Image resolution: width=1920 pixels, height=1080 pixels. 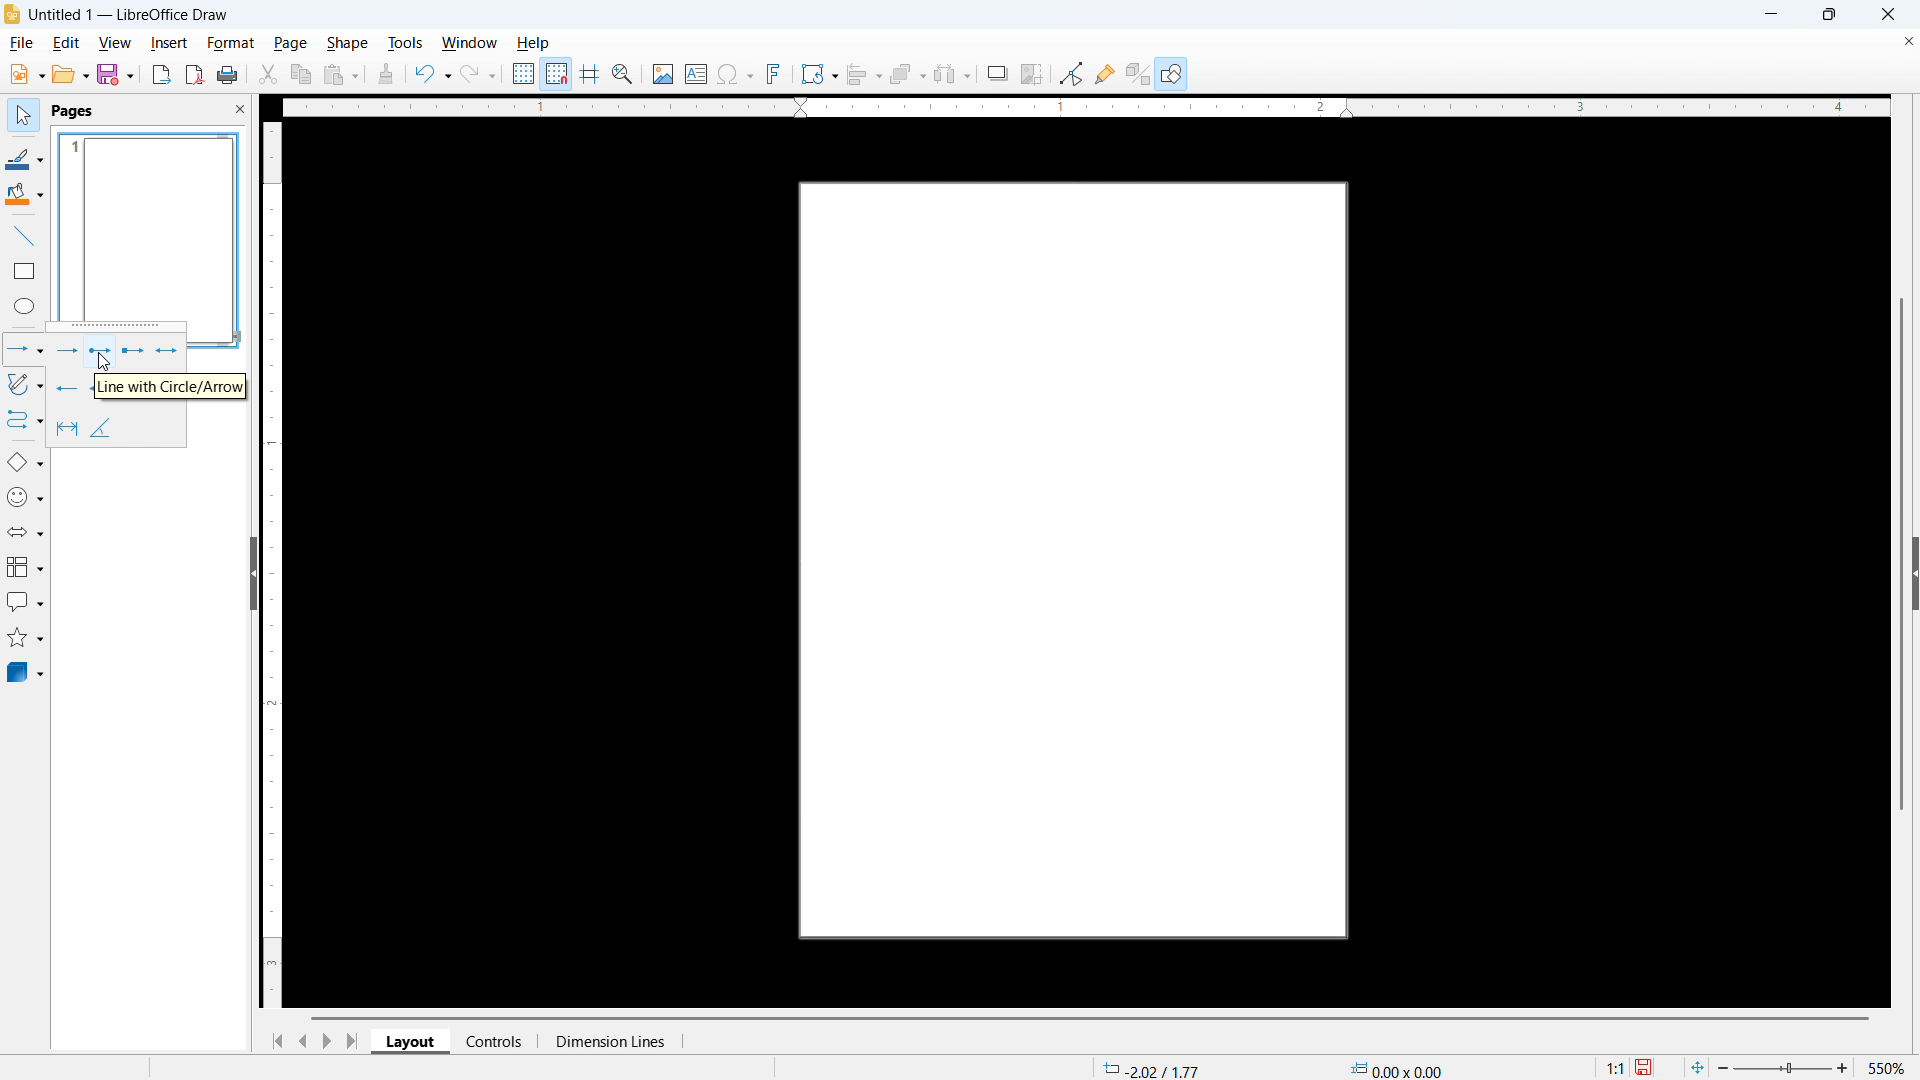 I want to click on Zoom , so click(x=623, y=74).